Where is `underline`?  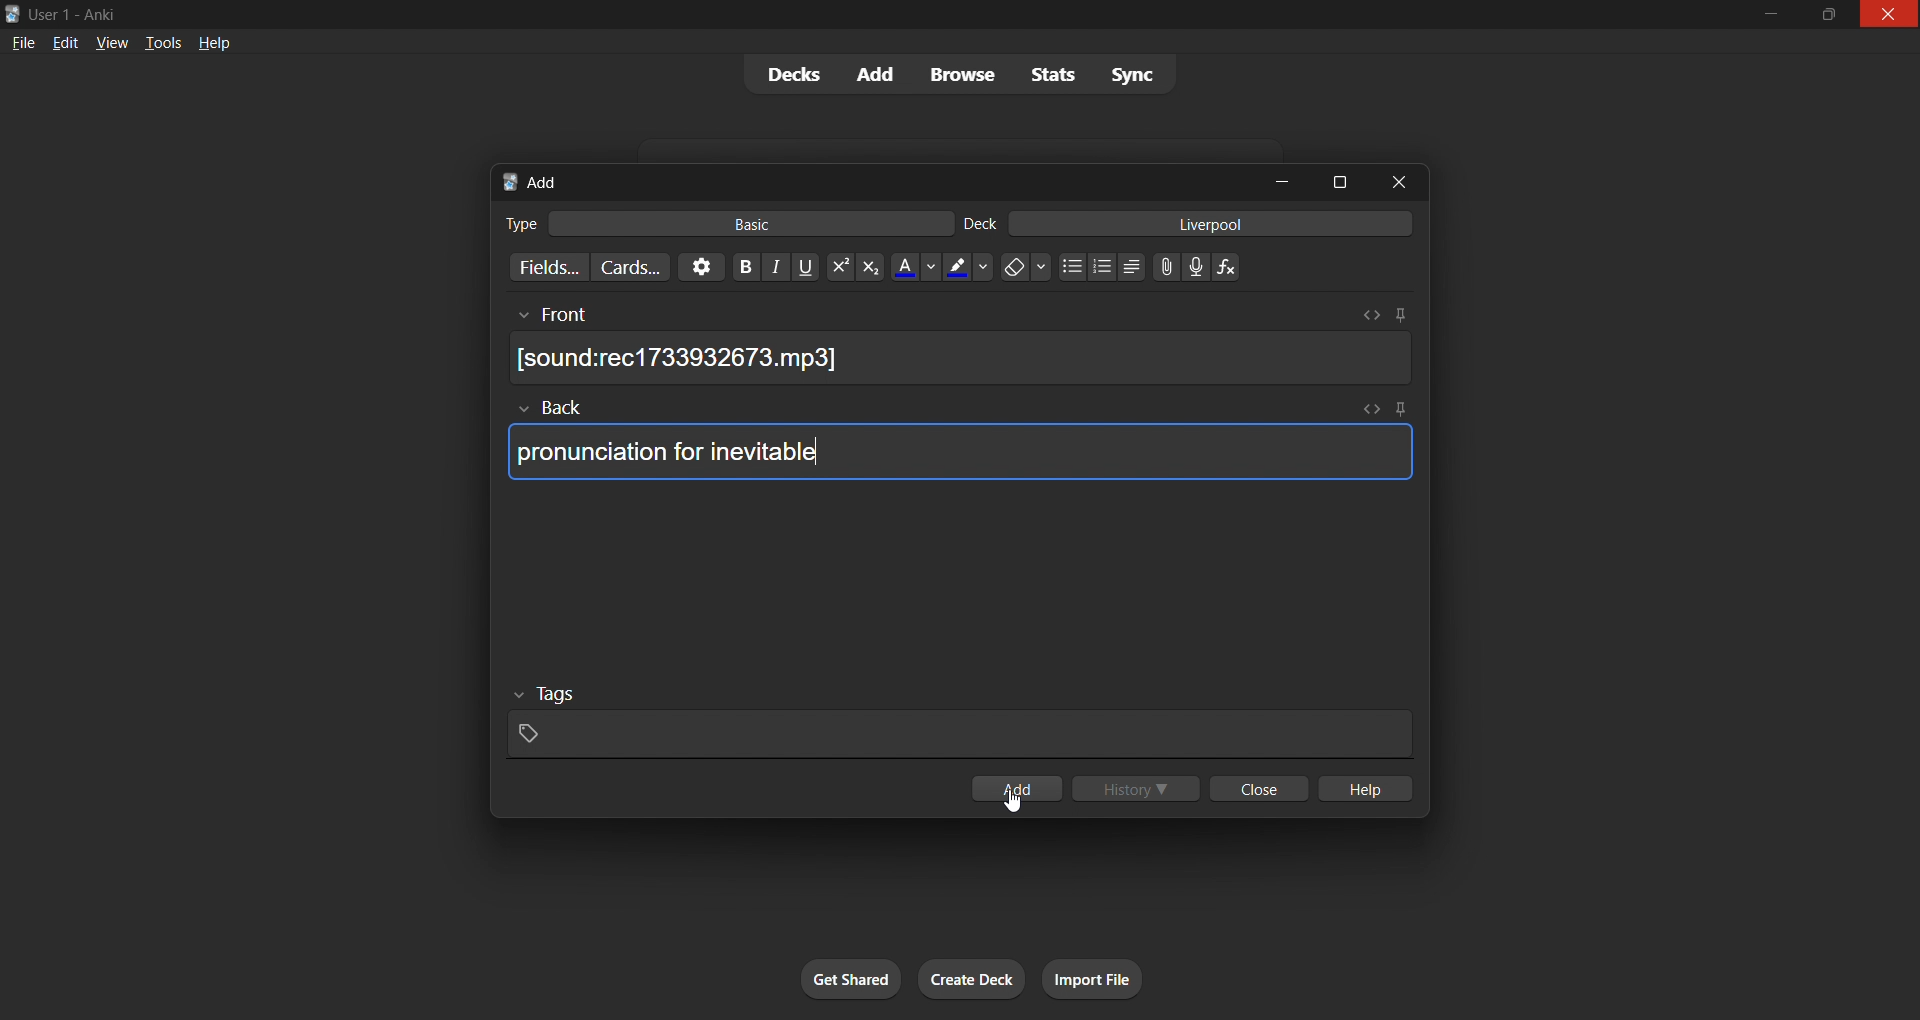
underline is located at coordinates (805, 267).